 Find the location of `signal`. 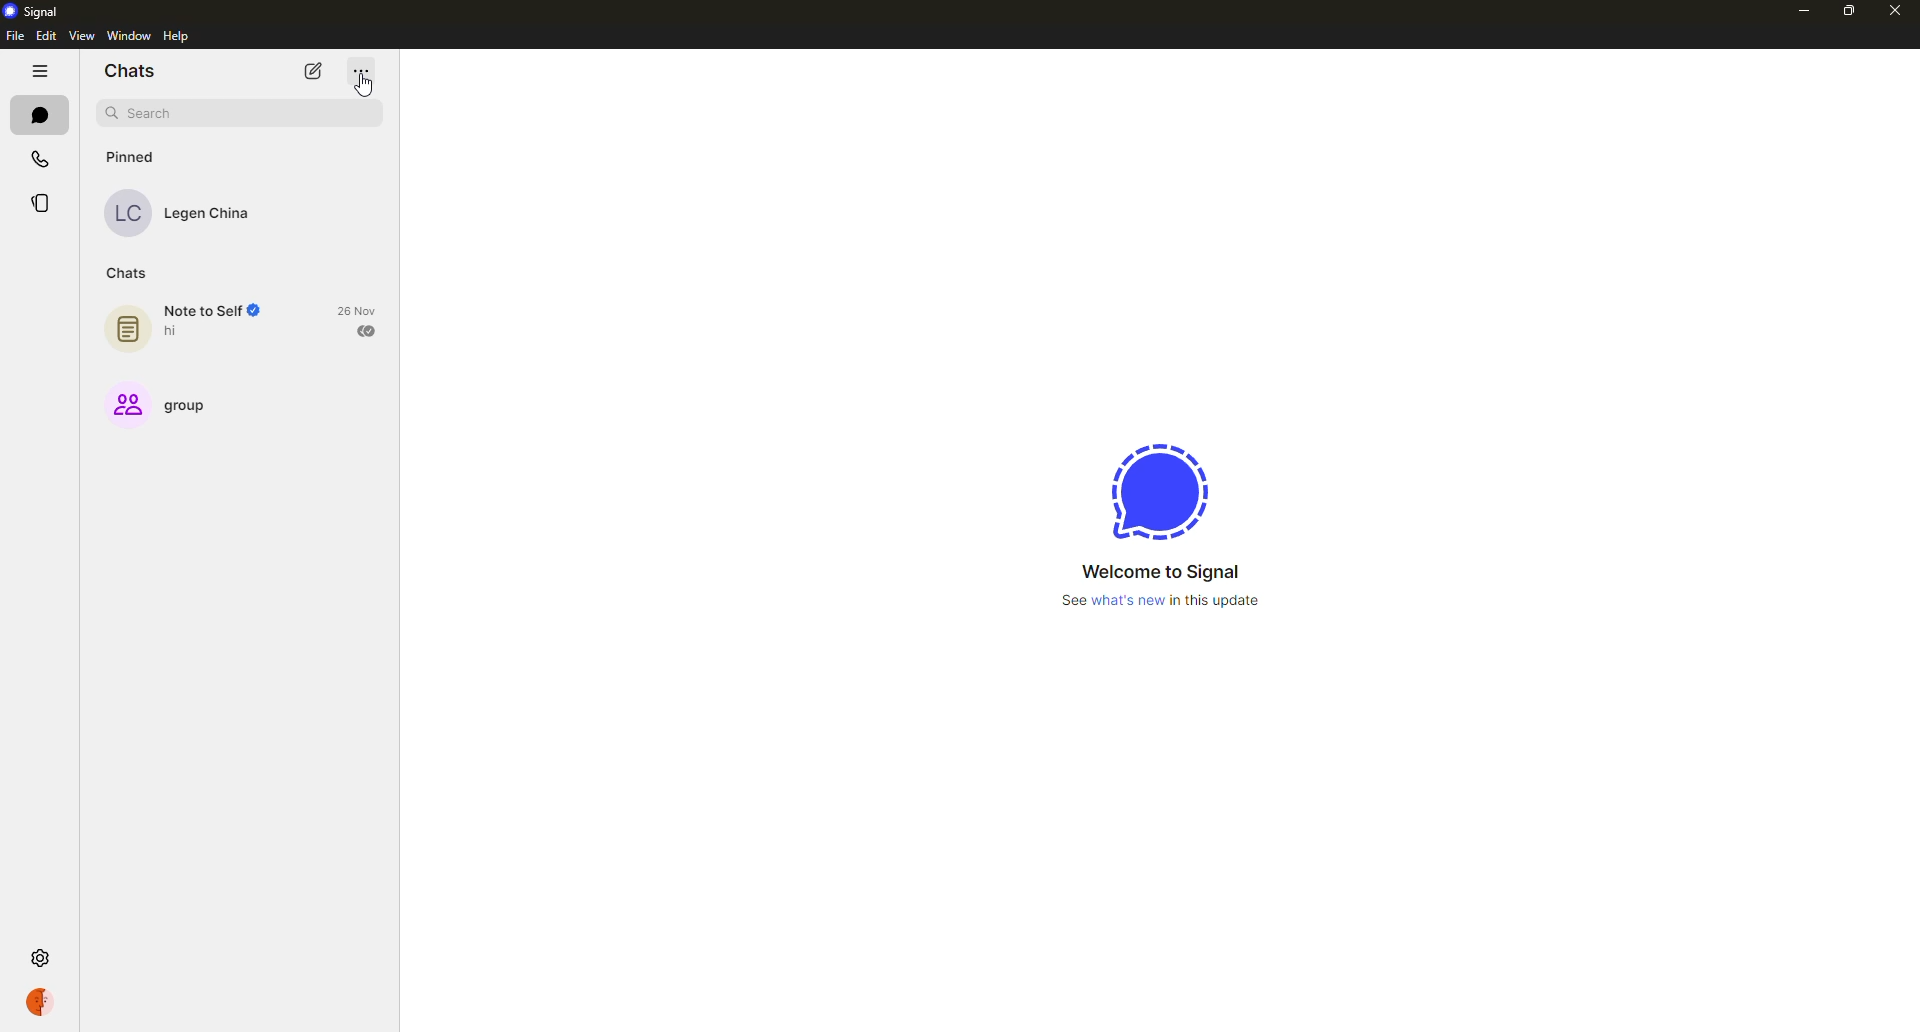

signal is located at coordinates (38, 12).